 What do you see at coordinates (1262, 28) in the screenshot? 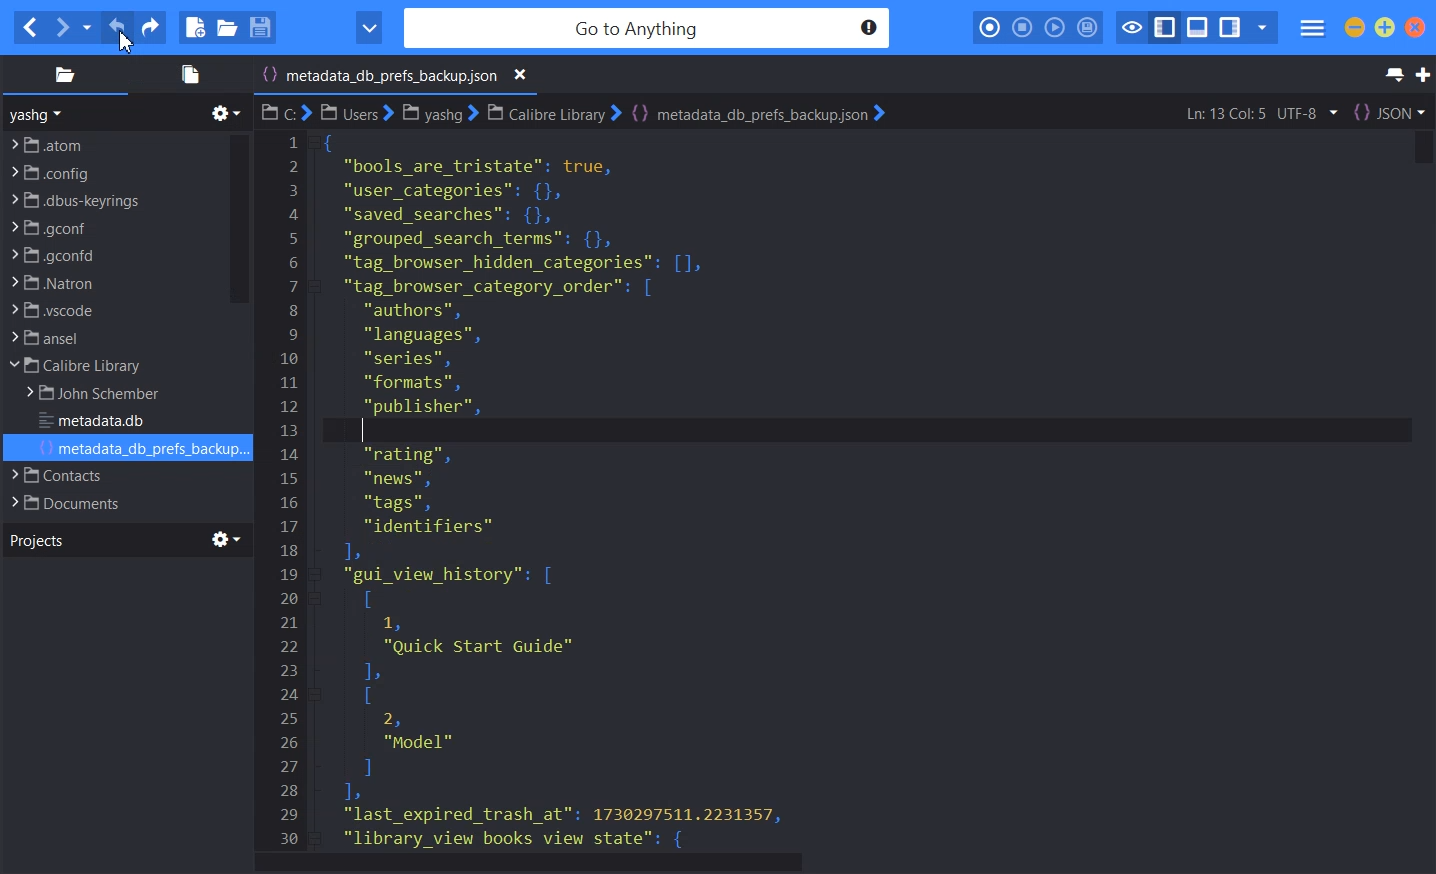
I see `Show specific Sidebar/ Tab` at bounding box center [1262, 28].